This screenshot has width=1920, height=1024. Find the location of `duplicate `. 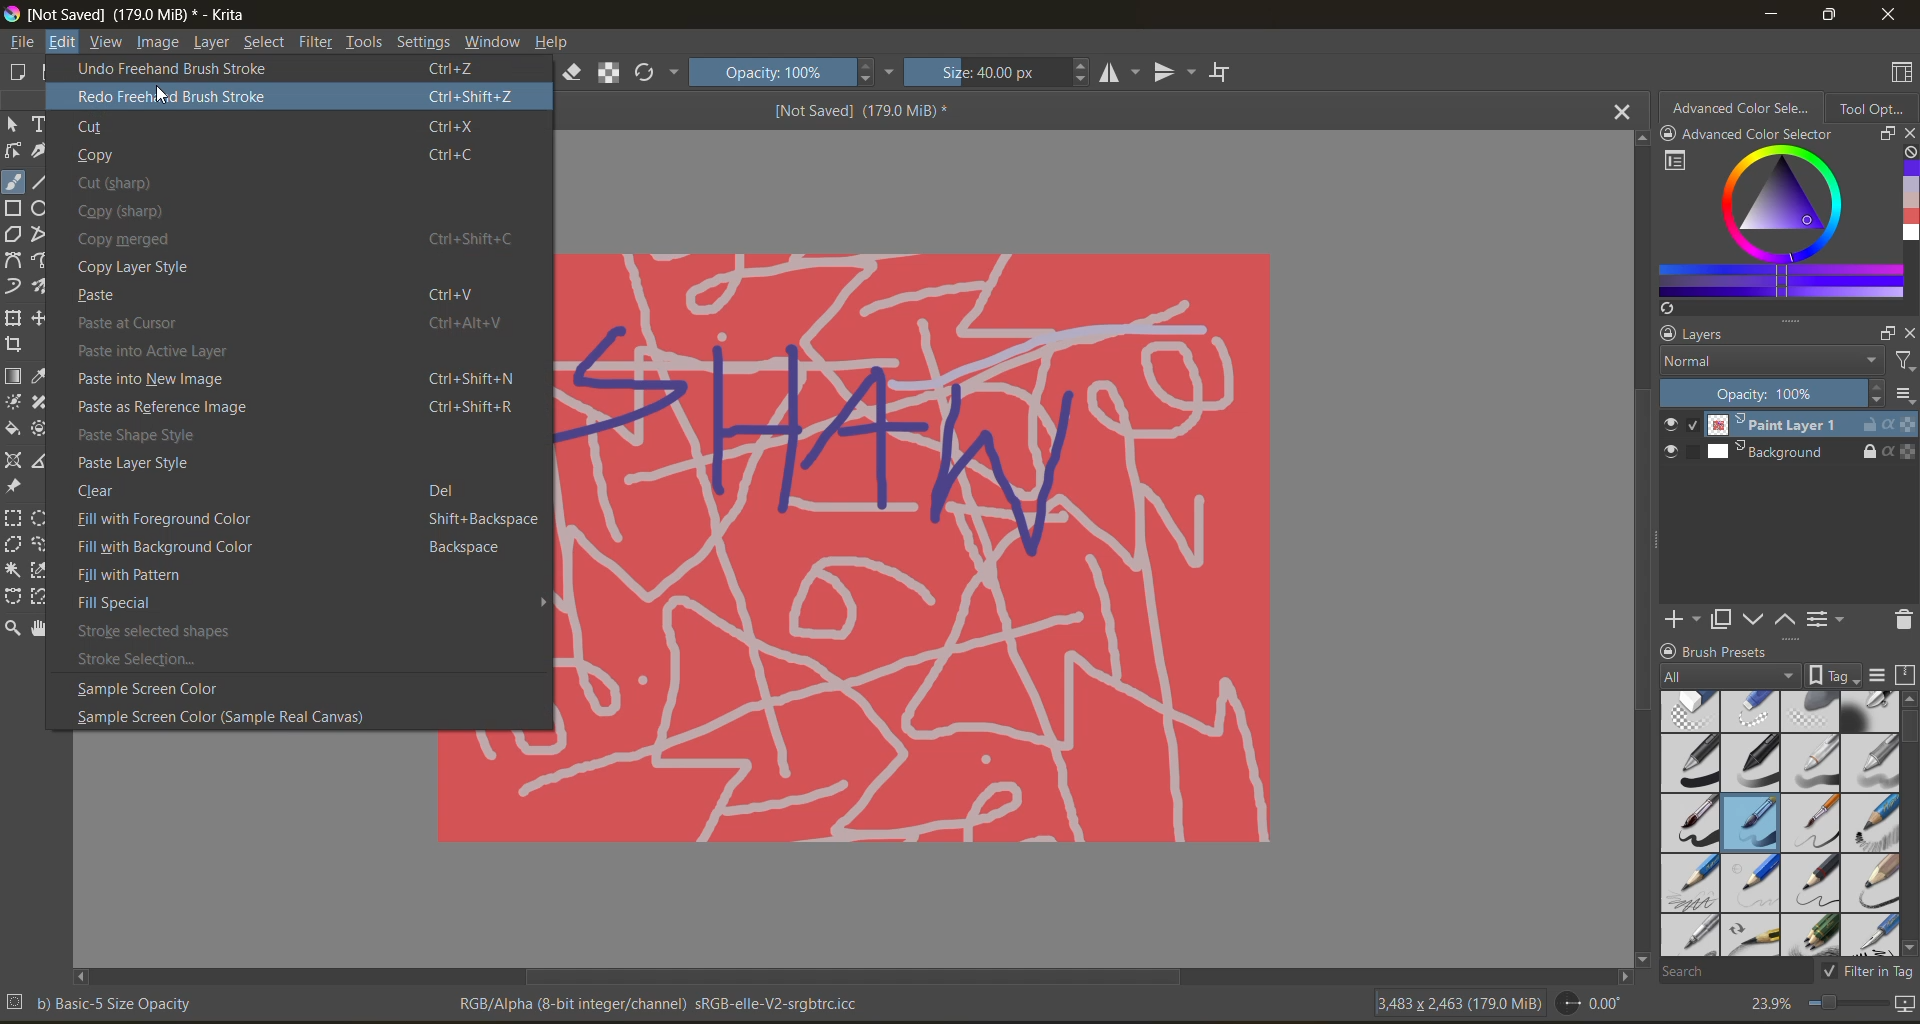

duplicate  is located at coordinates (1721, 619).